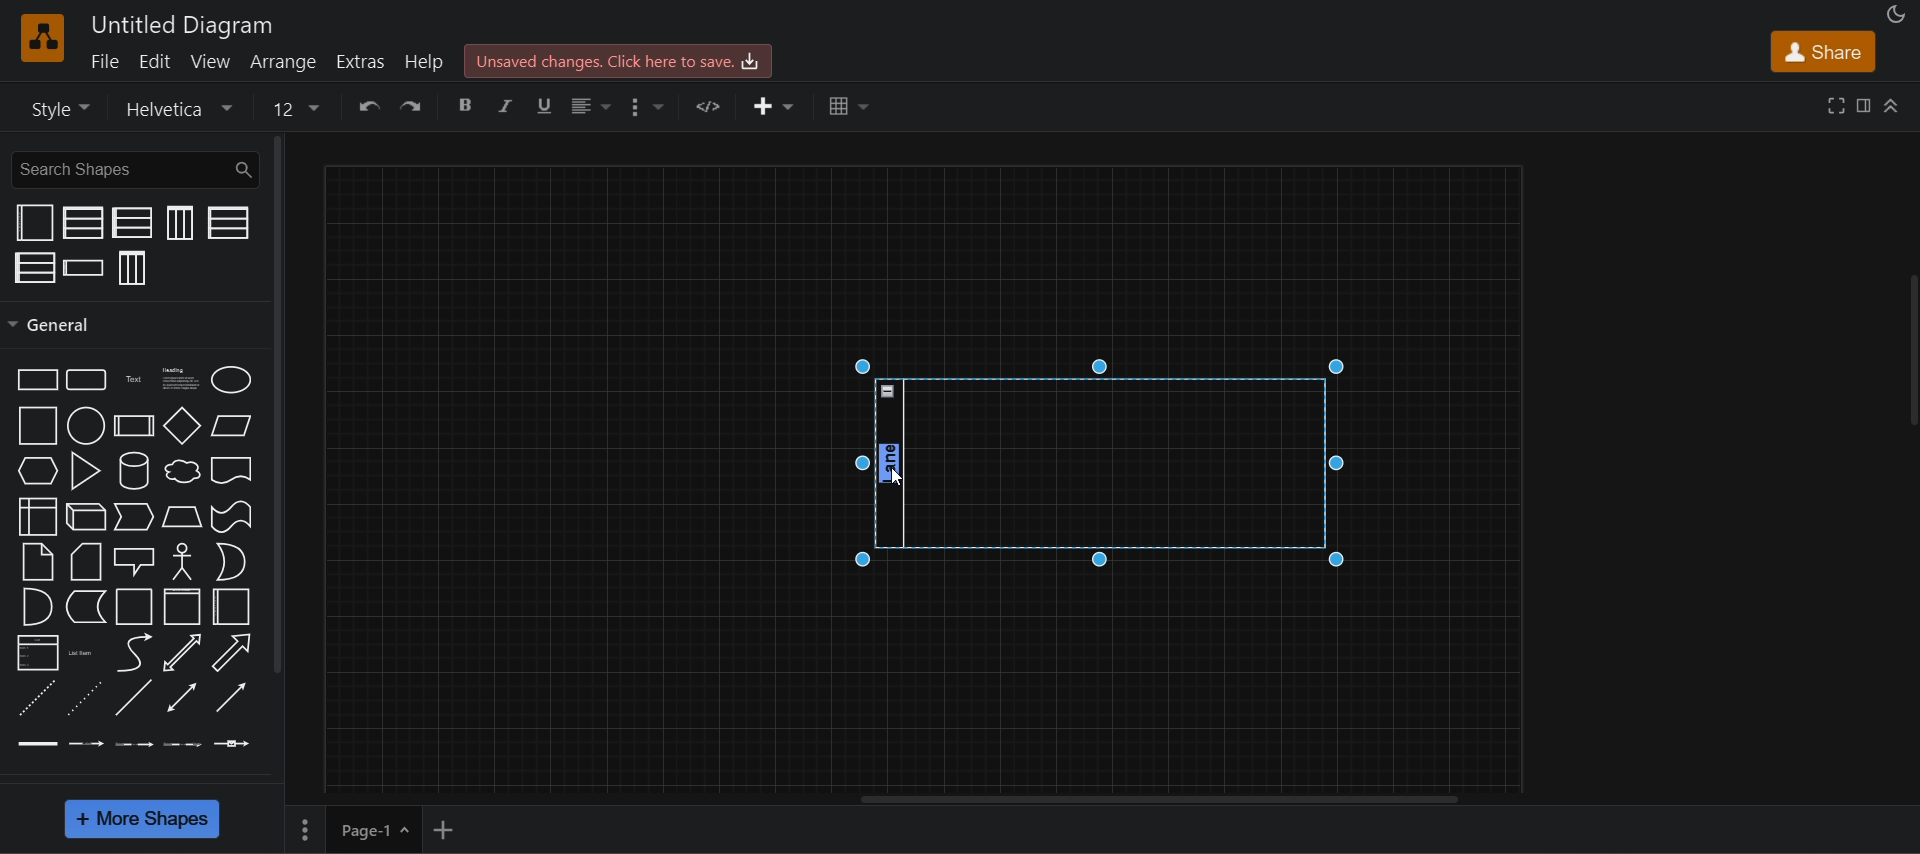 The height and width of the screenshot is (854, 1920). What do you see at coordinates (153, 61) in the screenshot?
I see `edit` at bounding box center [153, 61].